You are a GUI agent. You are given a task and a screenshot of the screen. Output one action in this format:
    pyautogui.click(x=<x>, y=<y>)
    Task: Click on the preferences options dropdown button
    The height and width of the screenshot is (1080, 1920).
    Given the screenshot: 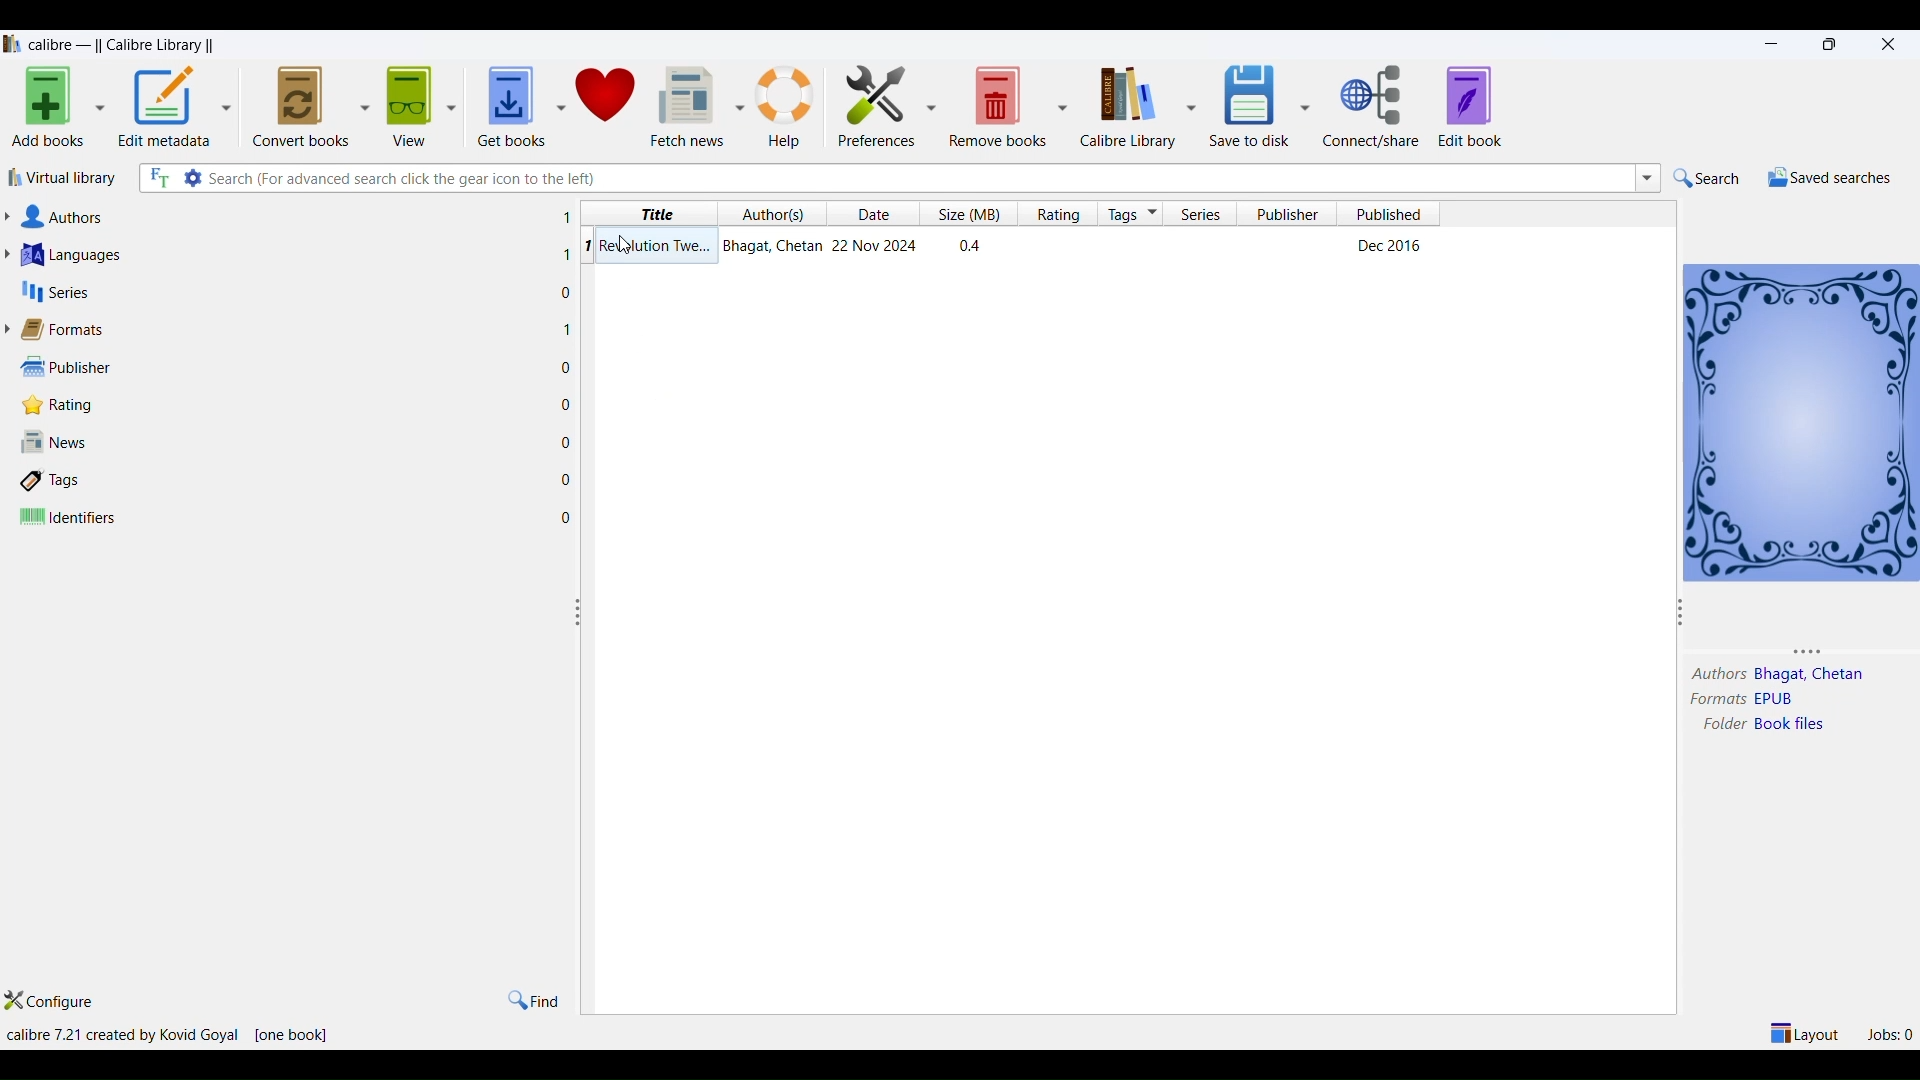 What is the action you would take?
    pyautogui.click(x=933, y=106)
    